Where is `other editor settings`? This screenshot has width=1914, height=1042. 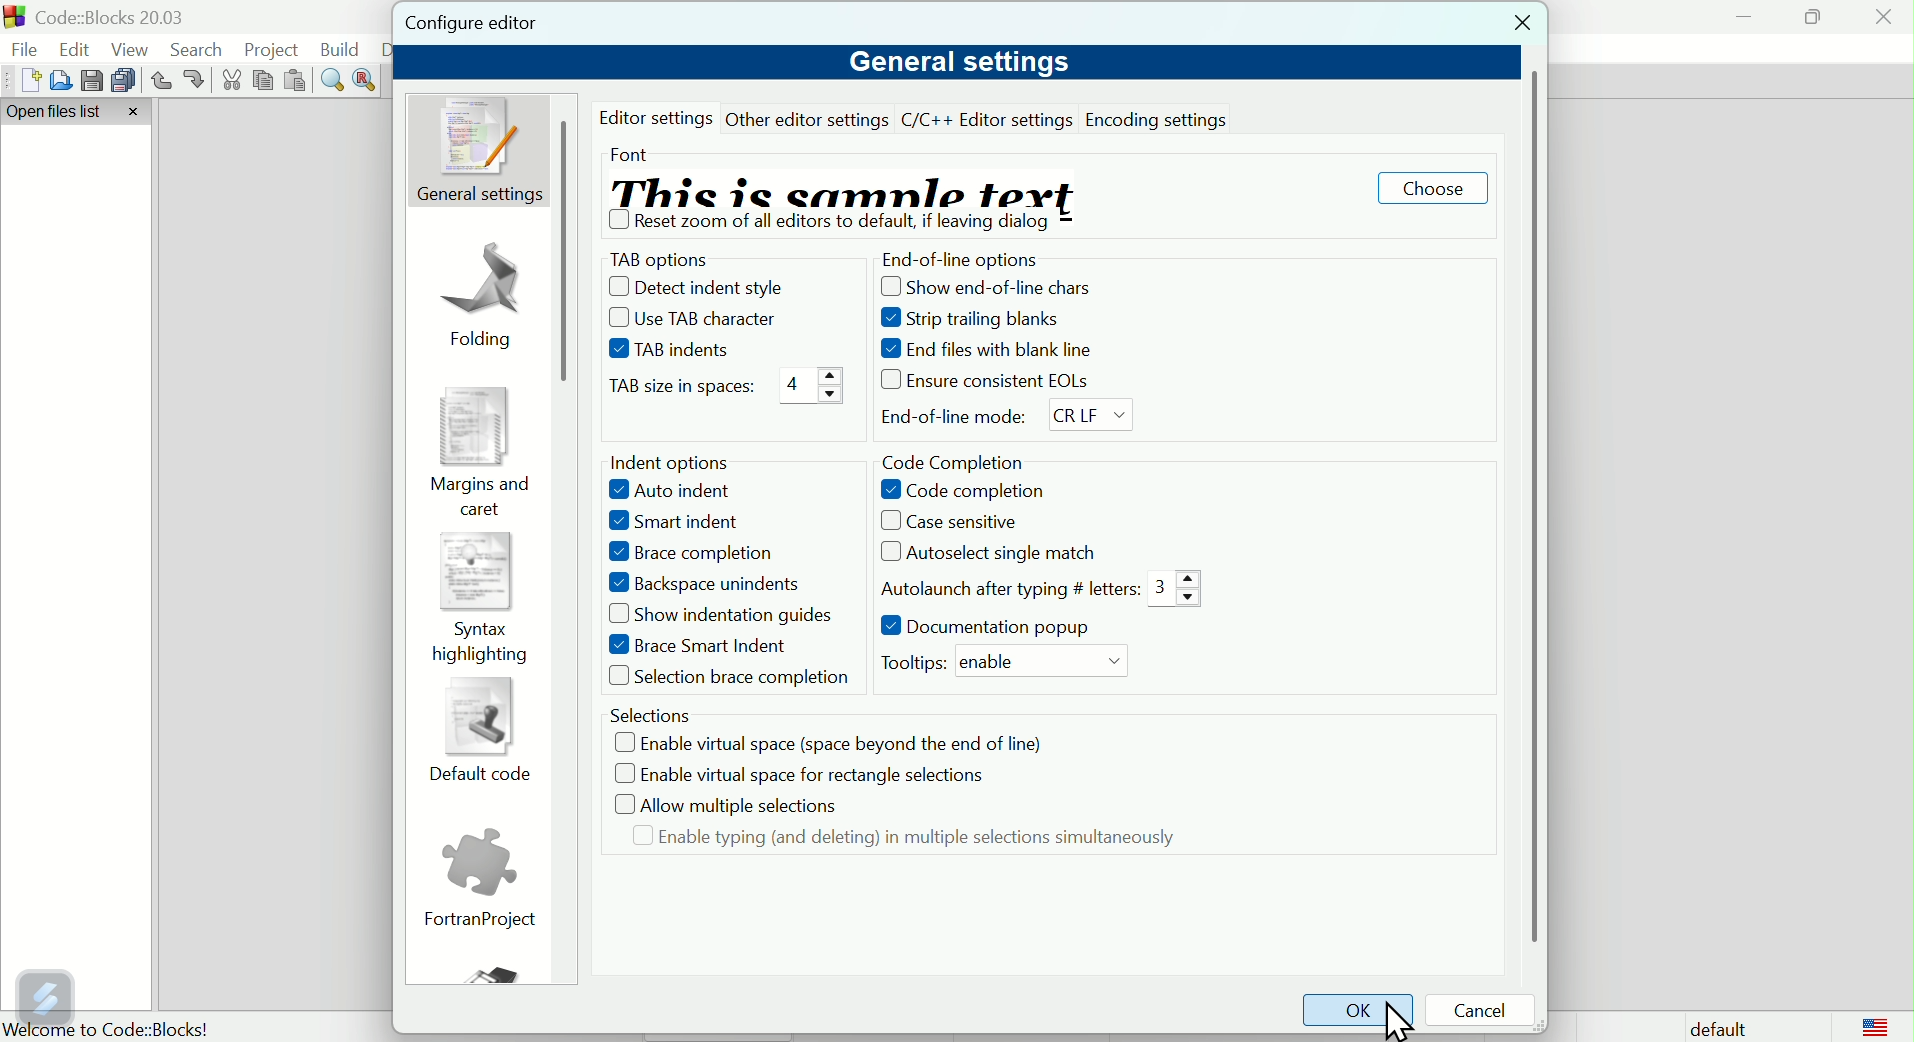
other editor settings is located at coordinates (809, 119).